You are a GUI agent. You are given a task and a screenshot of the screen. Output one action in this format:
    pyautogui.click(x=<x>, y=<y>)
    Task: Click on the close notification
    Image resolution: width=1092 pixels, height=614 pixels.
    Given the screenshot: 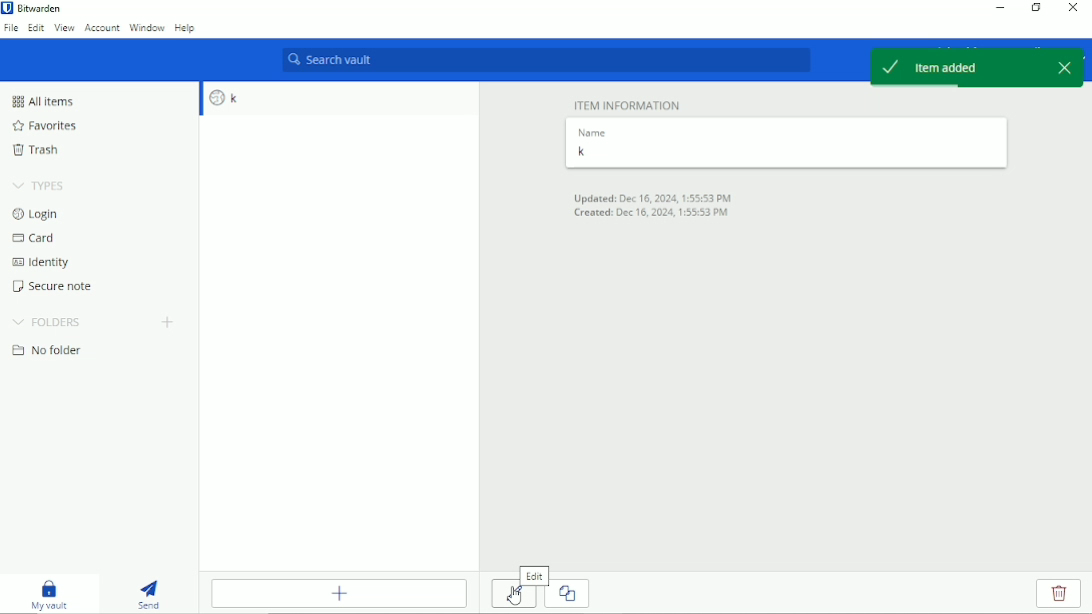 What is the action you would take?
    pyautogui.click(x=1062, y=68)
    